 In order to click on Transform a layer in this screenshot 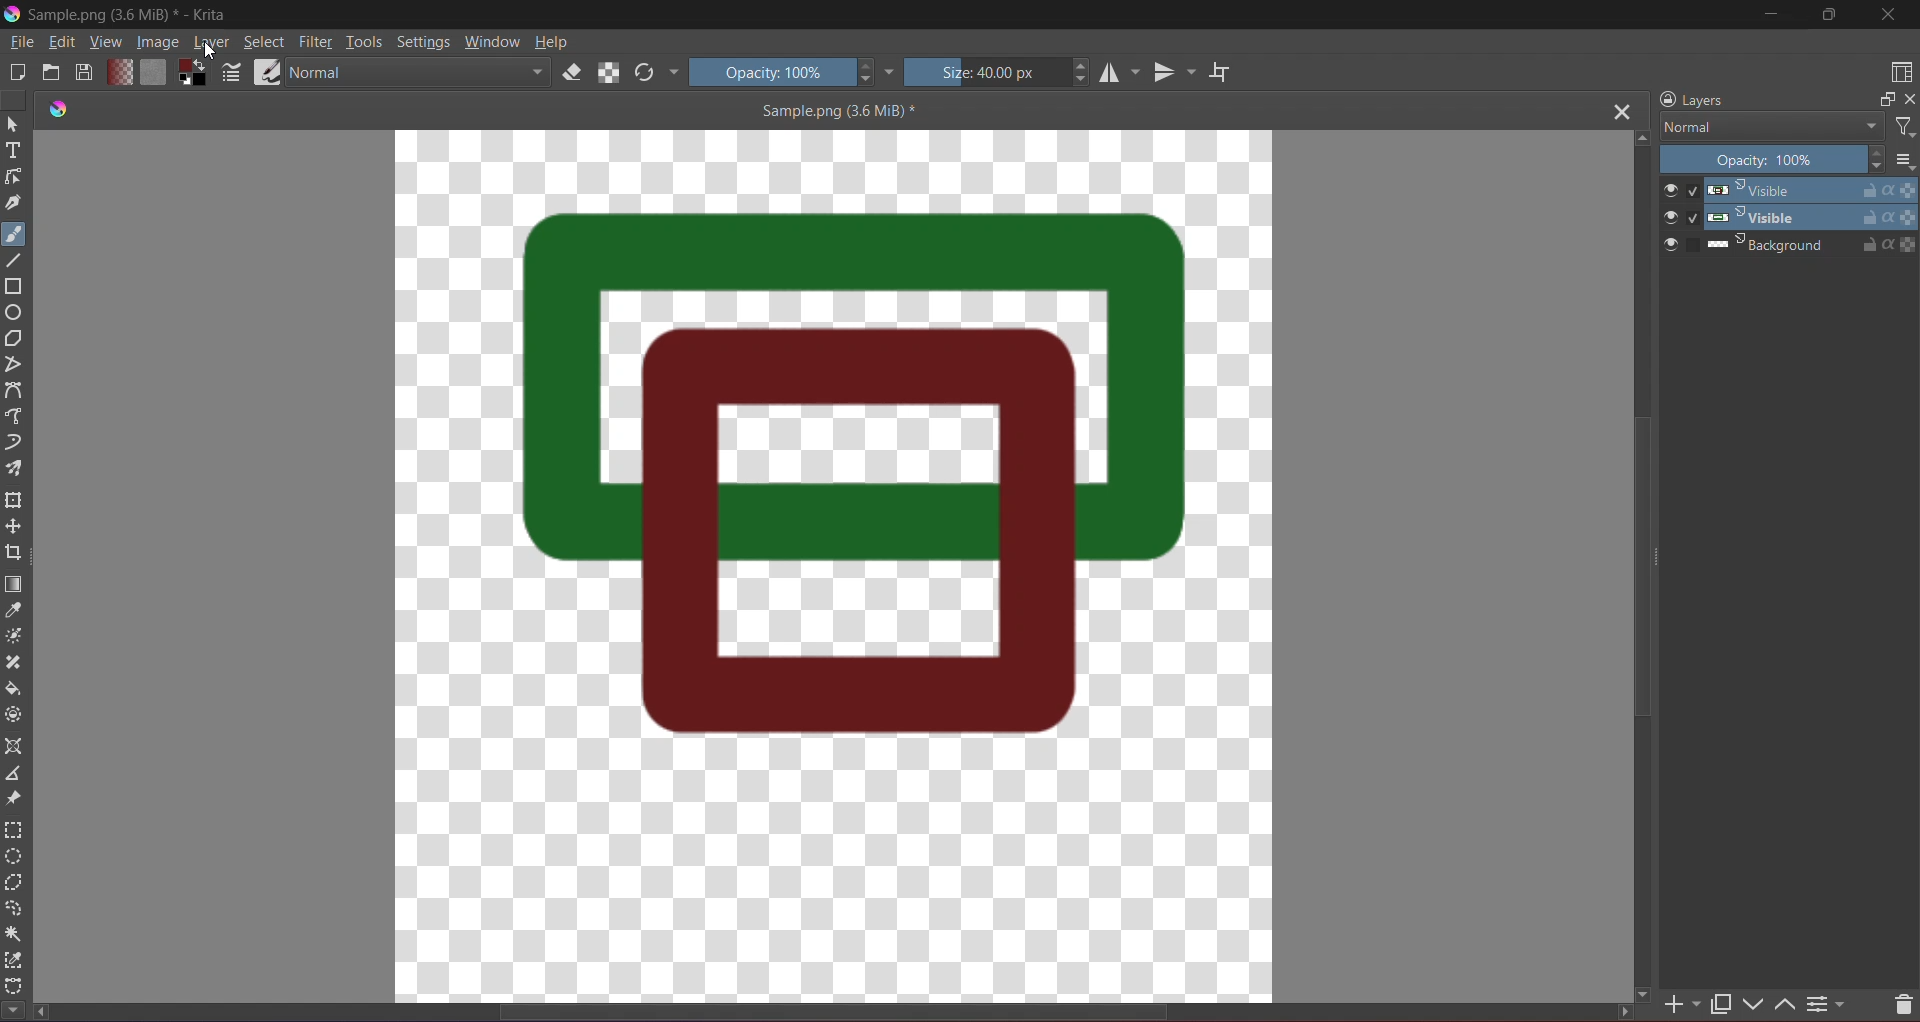, I will do `click(15, 502)`.